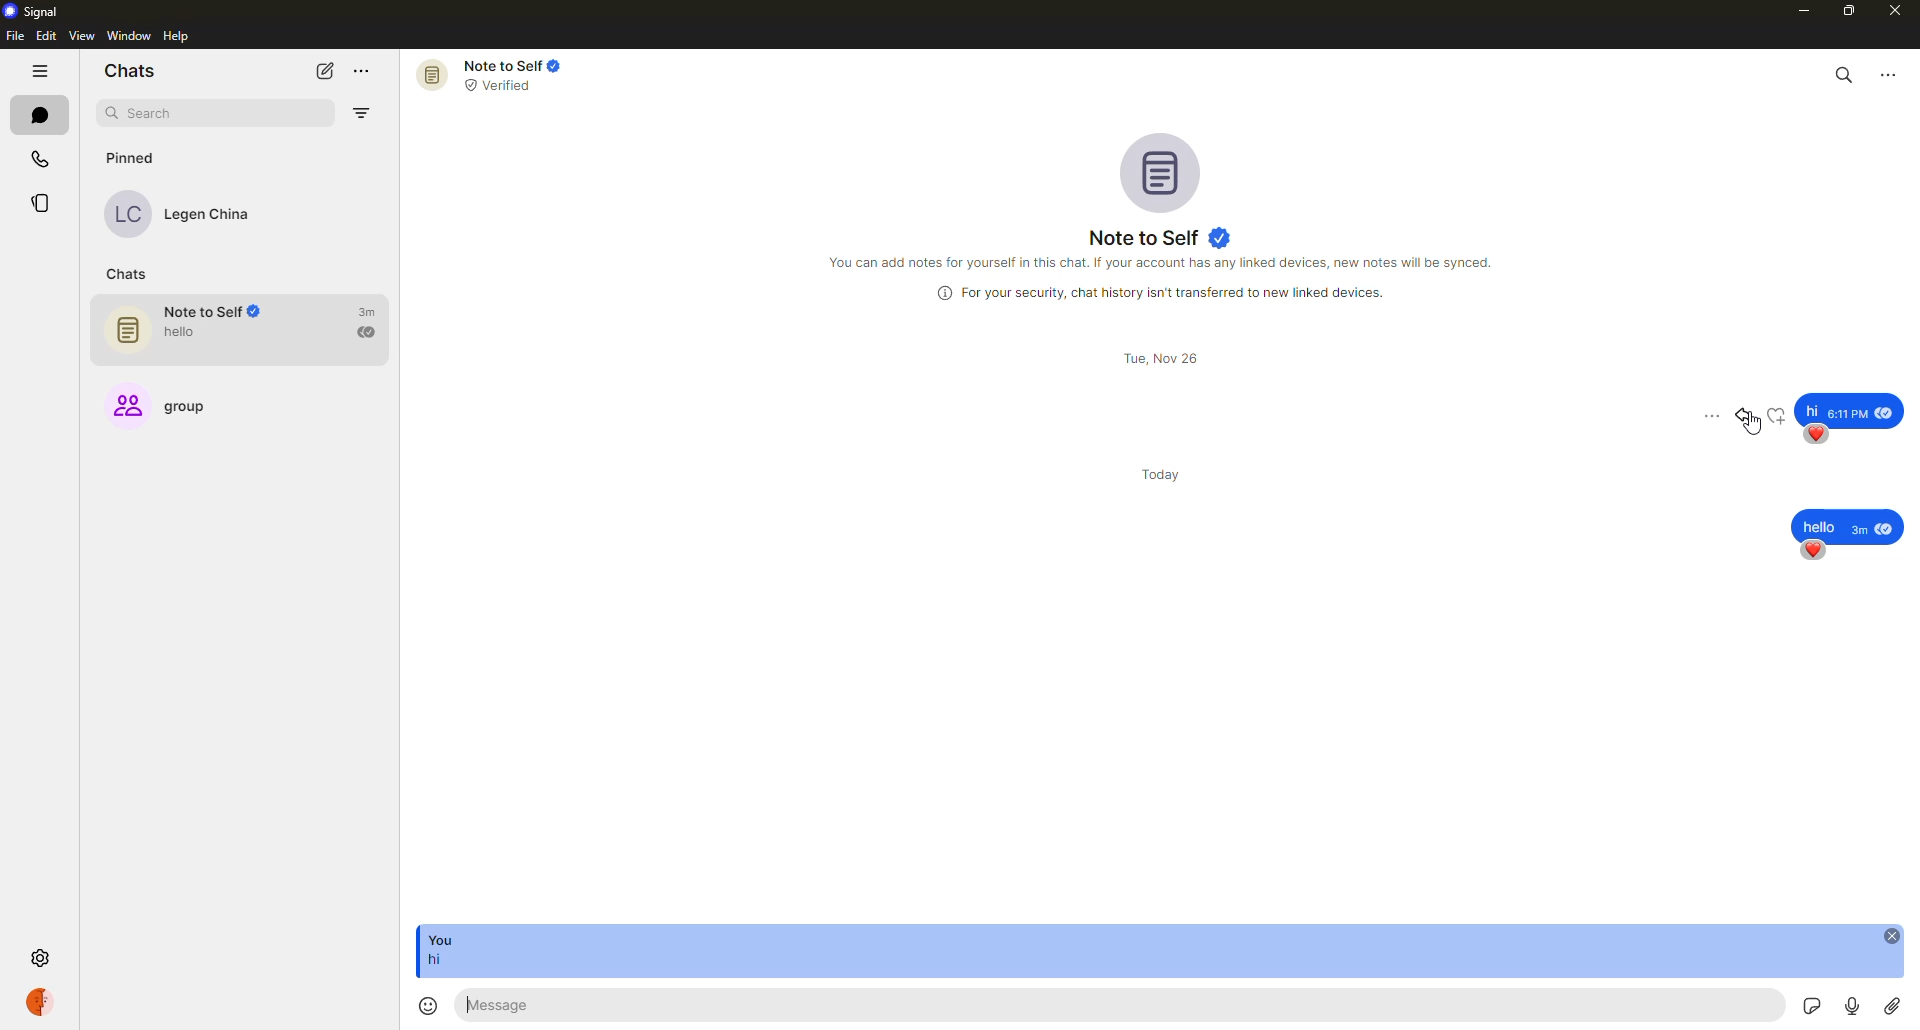 Image resolution: width=1920 pixels, height=1030 pixels. I want to click on close, so click(1897, 10).